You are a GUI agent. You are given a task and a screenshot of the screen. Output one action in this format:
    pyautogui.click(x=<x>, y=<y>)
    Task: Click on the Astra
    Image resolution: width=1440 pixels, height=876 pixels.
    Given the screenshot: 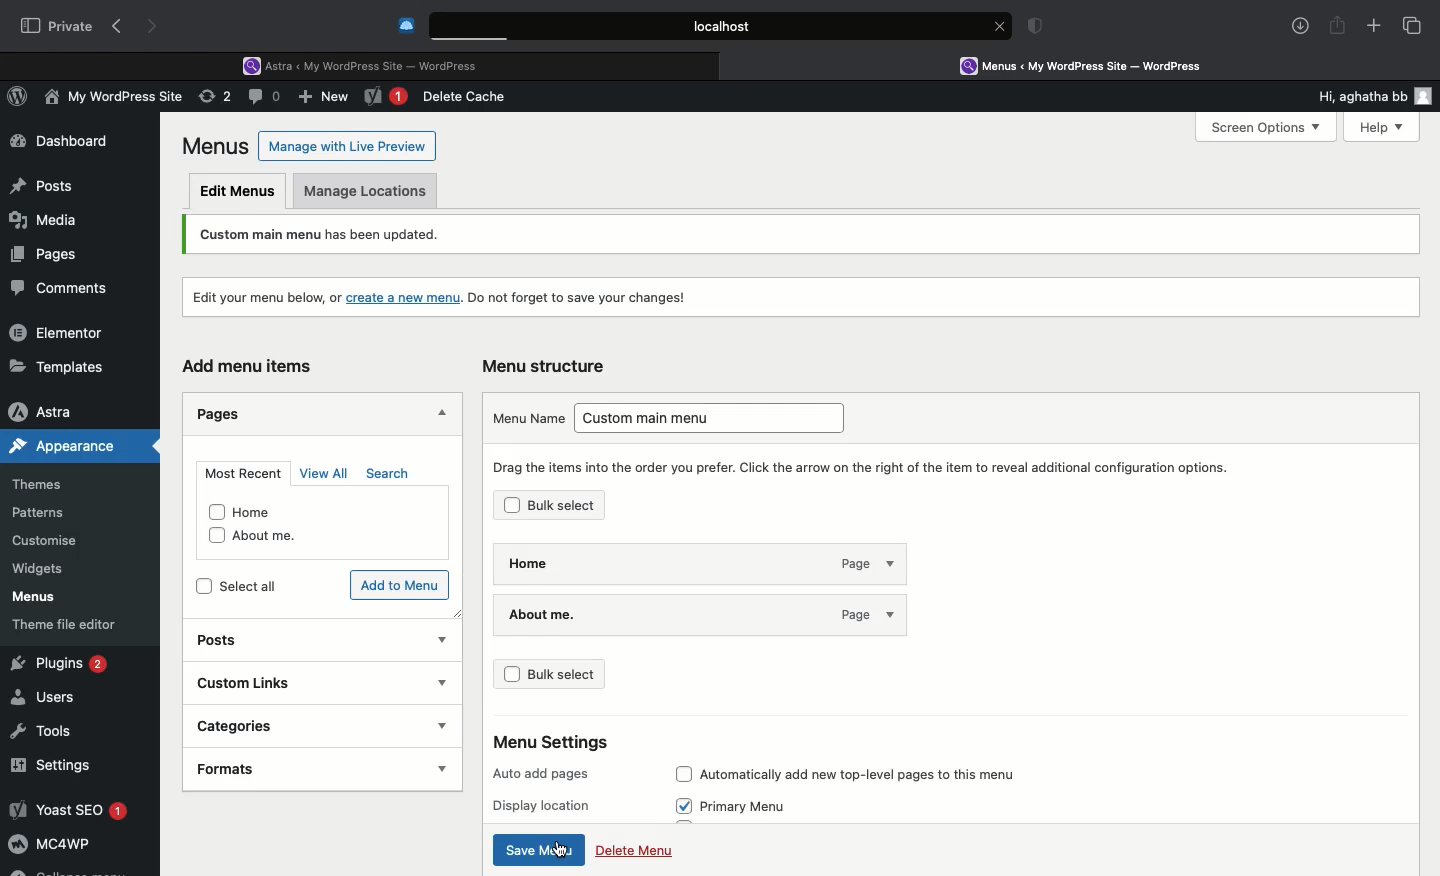 What is the action you would take?
    pyautogui.click(x=59, y=411)
    